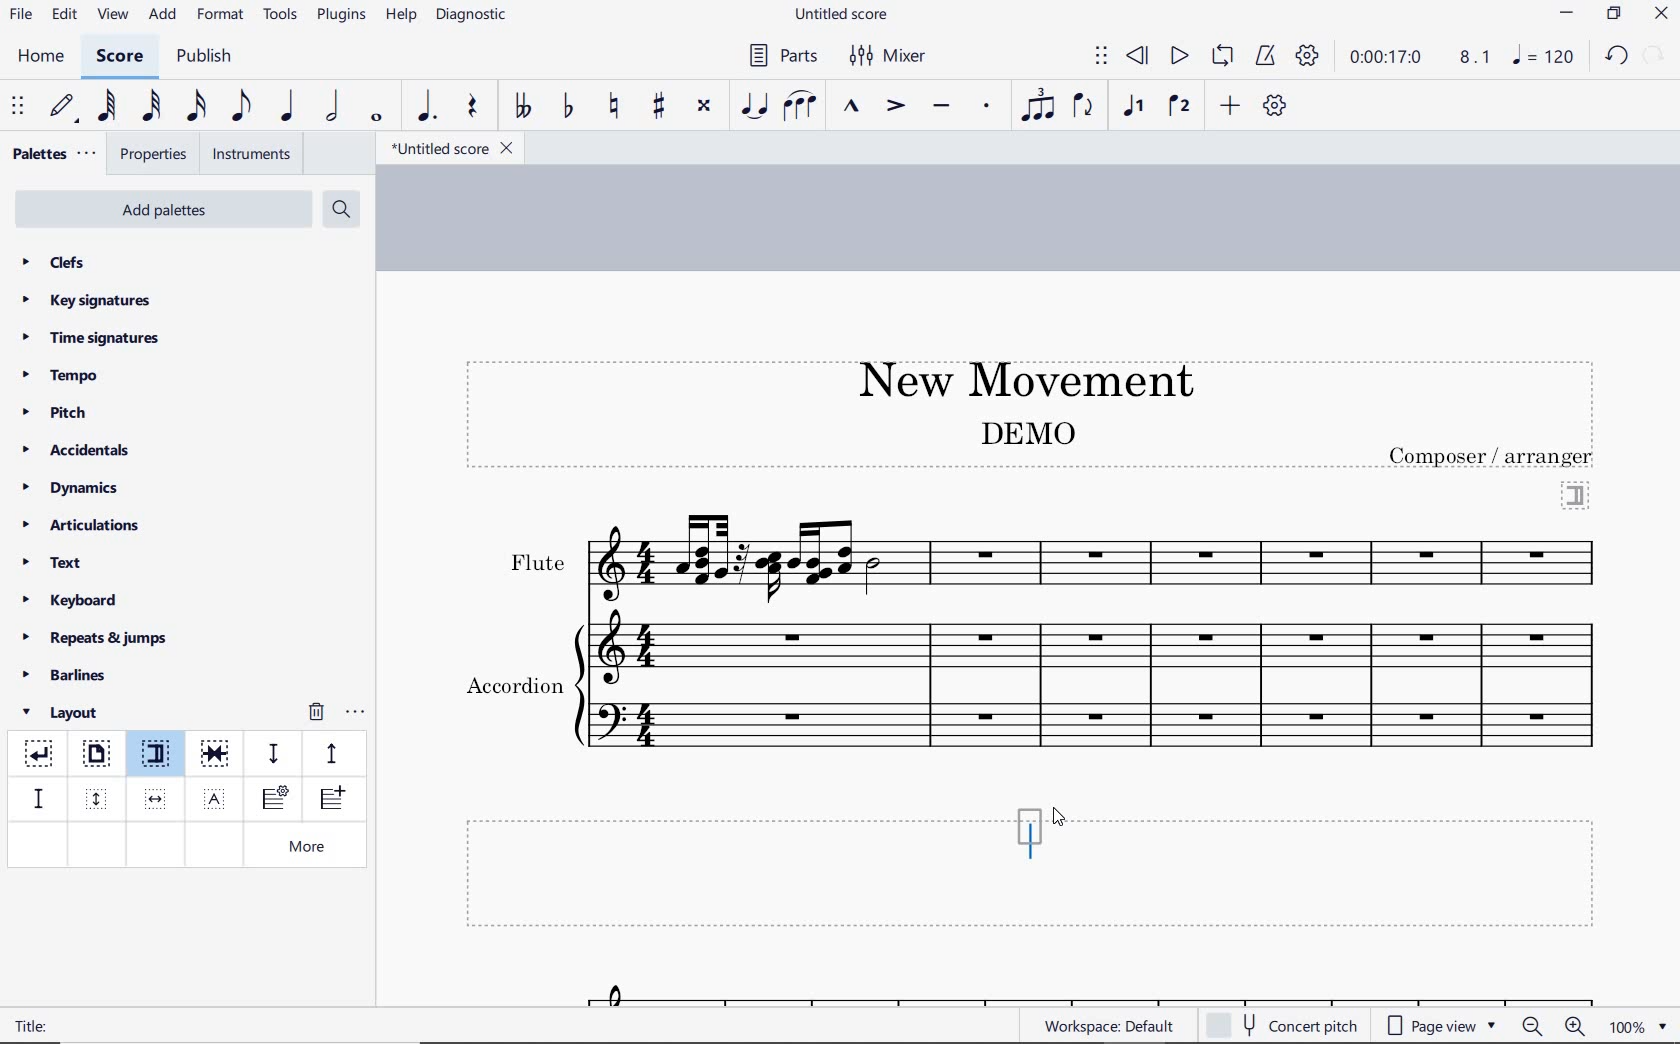 The width and height of the screenshot is (1680, 1044). Describe the element at coordinates (110, 16) in the screenshot. I see `view` at that location.